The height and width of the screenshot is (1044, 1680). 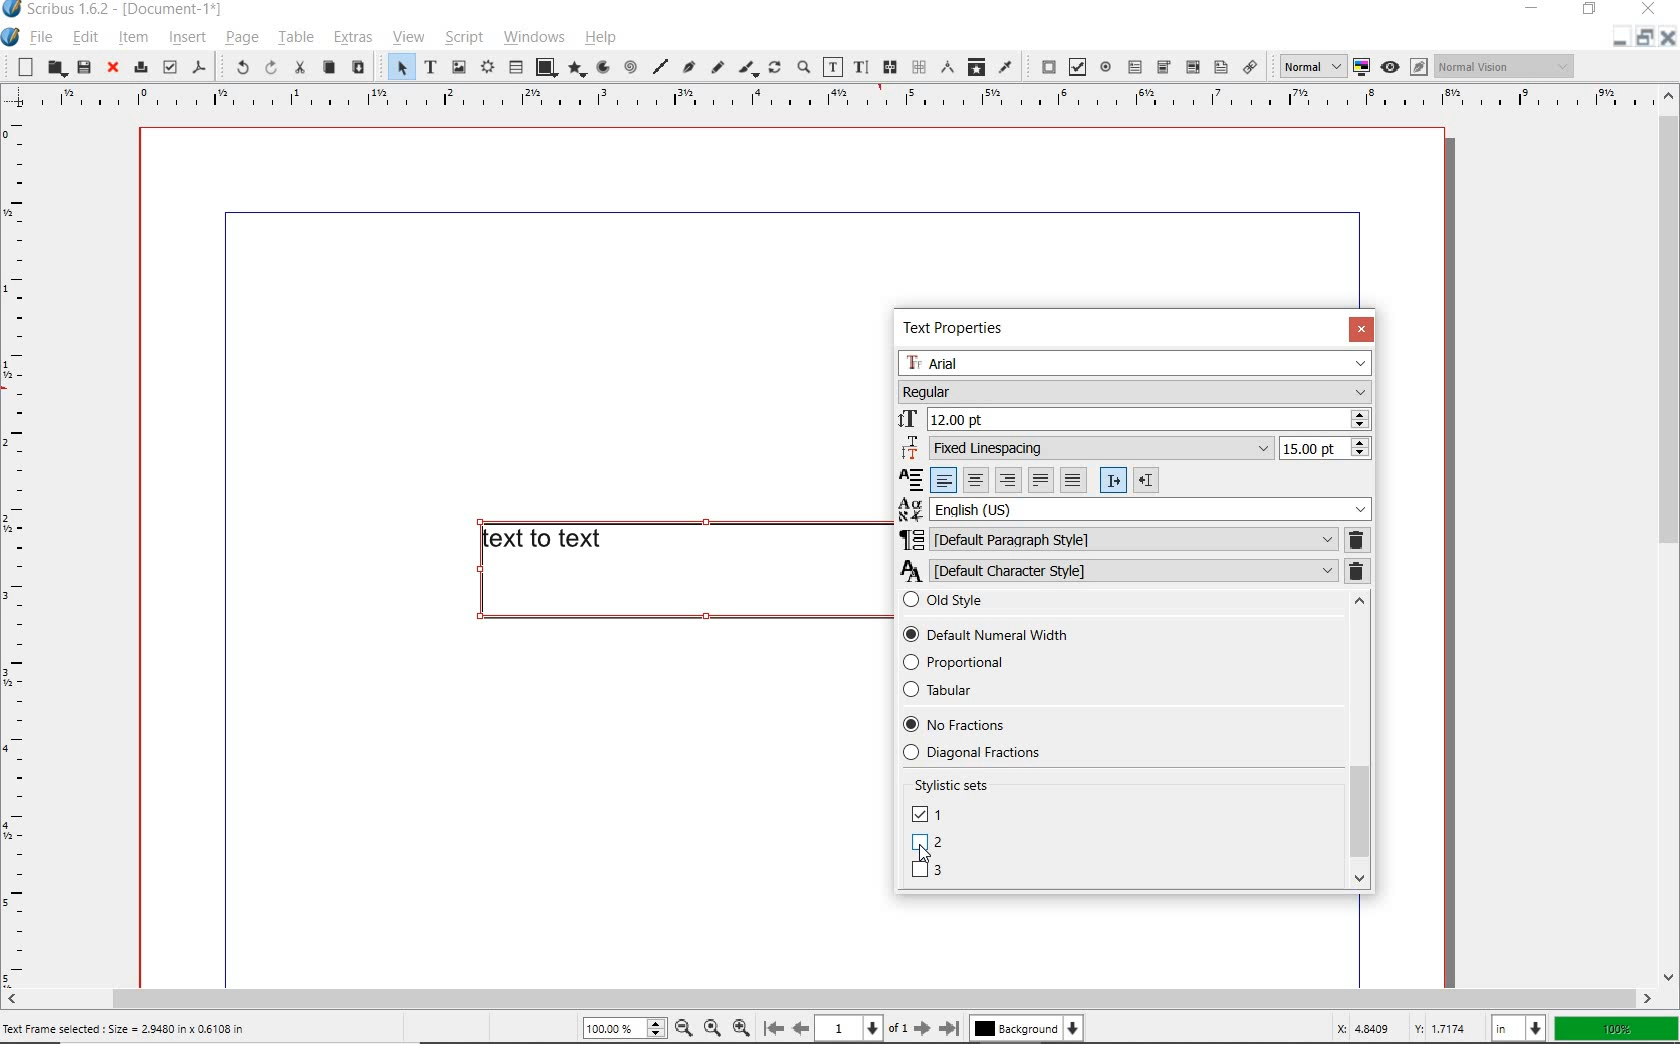 I want to click on First page, so click(x=772, y=1029).